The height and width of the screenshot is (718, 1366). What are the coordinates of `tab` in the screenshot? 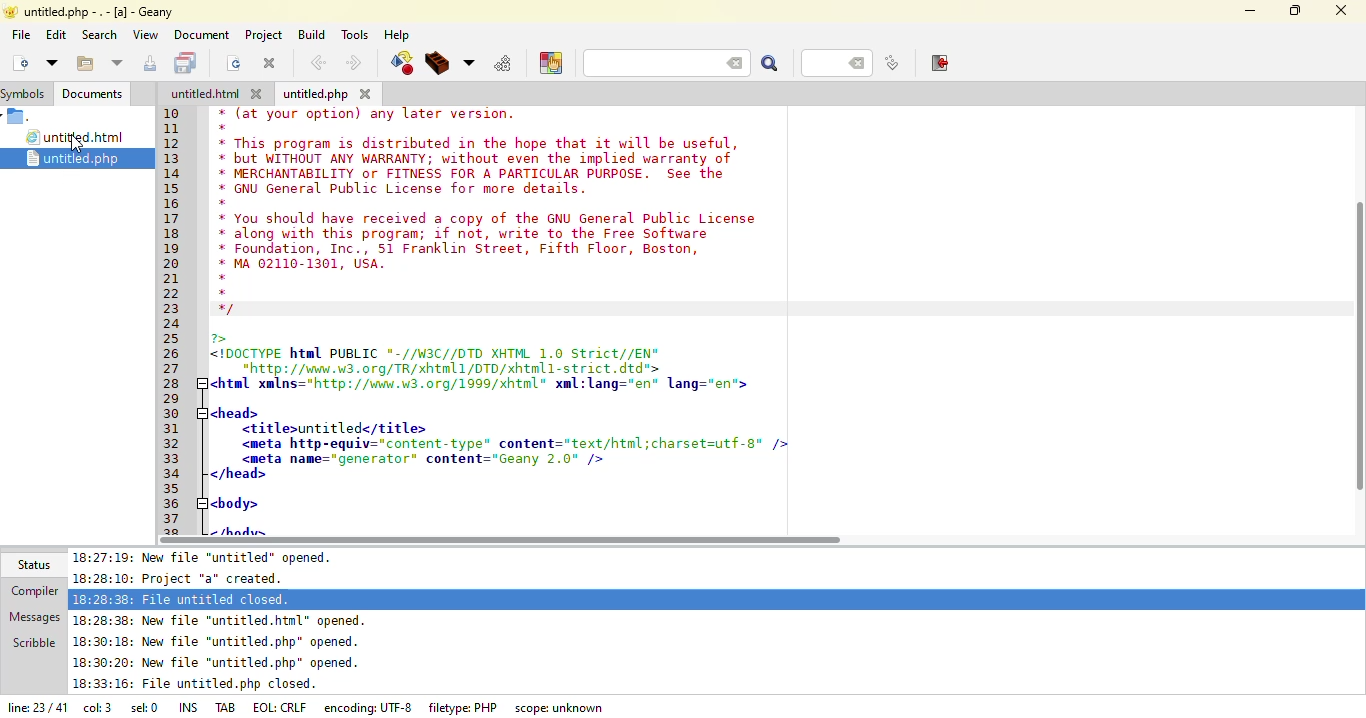 It's located at (220, 705).